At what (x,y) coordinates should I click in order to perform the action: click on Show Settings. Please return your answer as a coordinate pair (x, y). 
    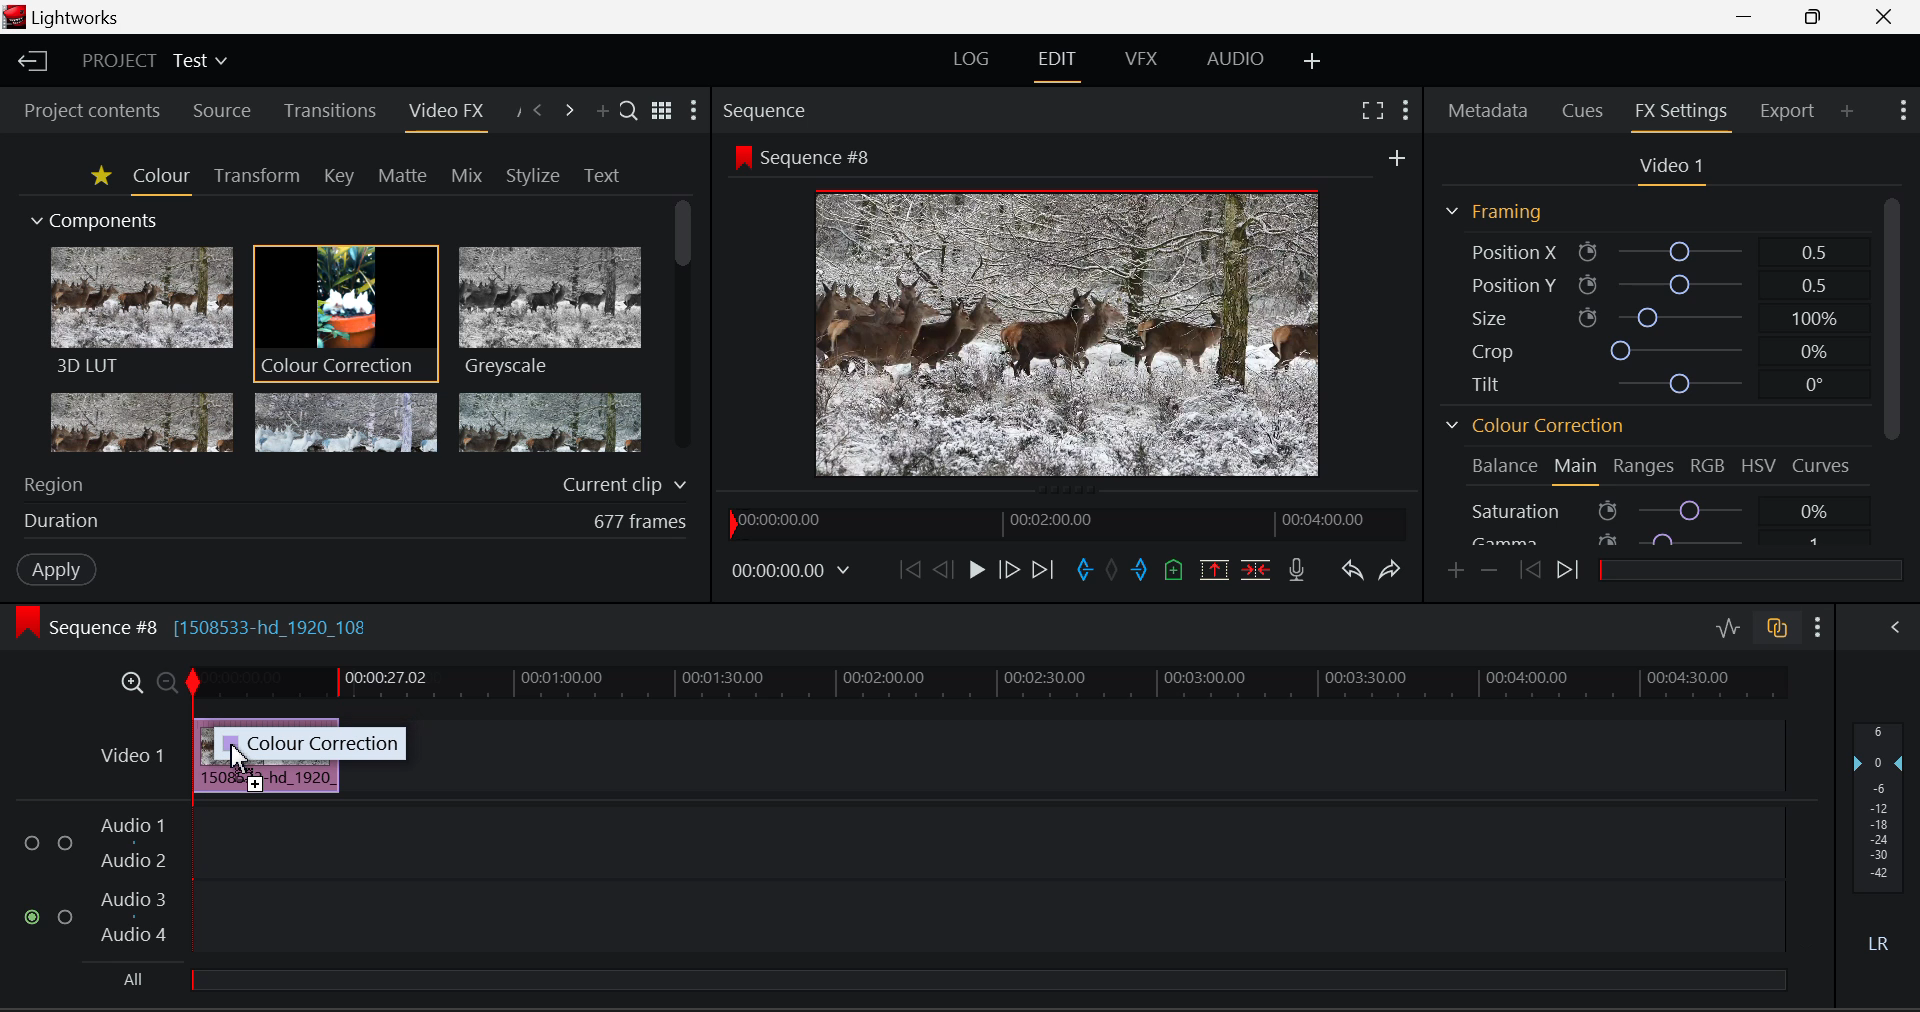
    Looking at the image, I should click on (1906, 110).